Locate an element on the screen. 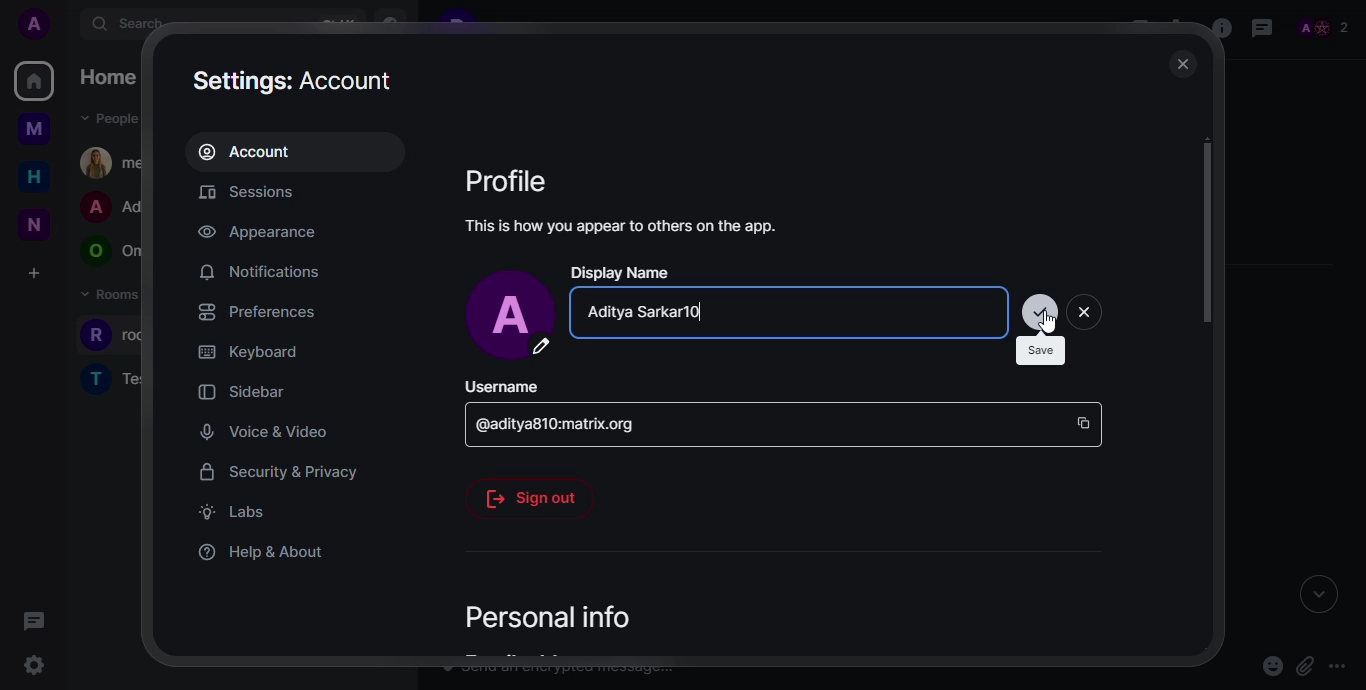 The height and width of the screenshot is (690, 1366). username is located at coordinates (502, 388).